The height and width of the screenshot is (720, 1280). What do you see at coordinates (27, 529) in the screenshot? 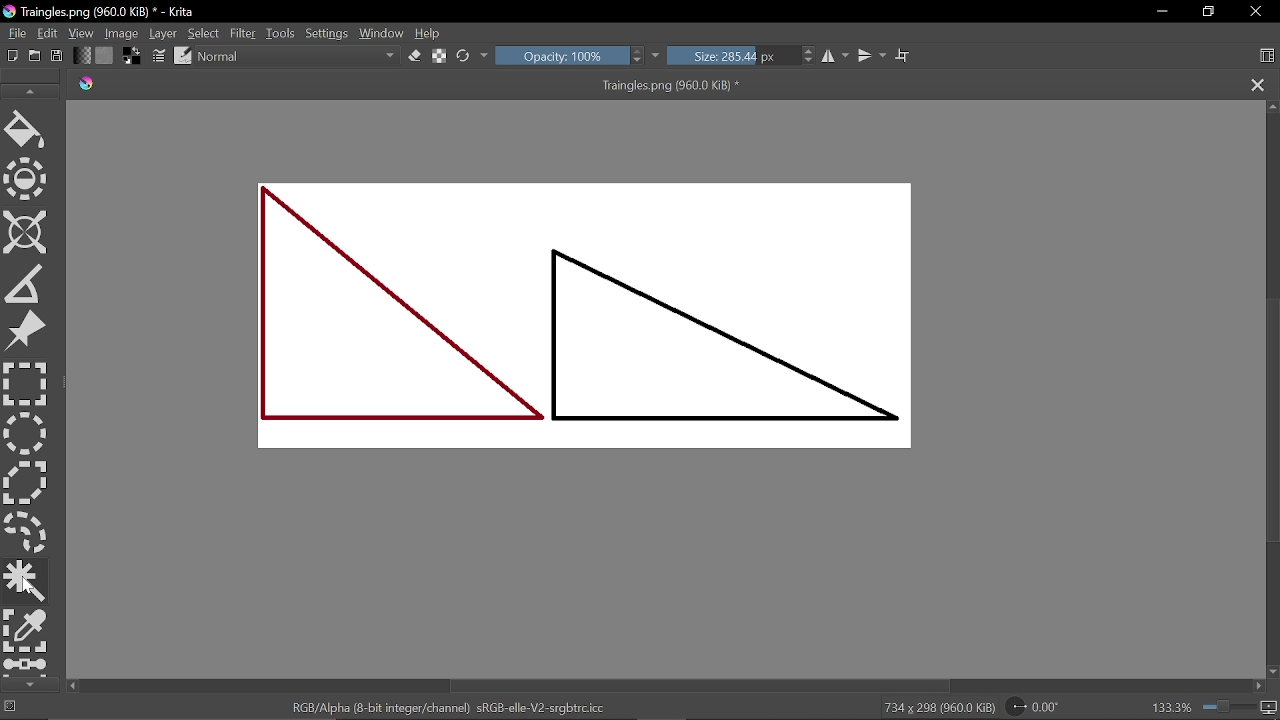
I see `Free select tool` at bounding box center [27, 529].